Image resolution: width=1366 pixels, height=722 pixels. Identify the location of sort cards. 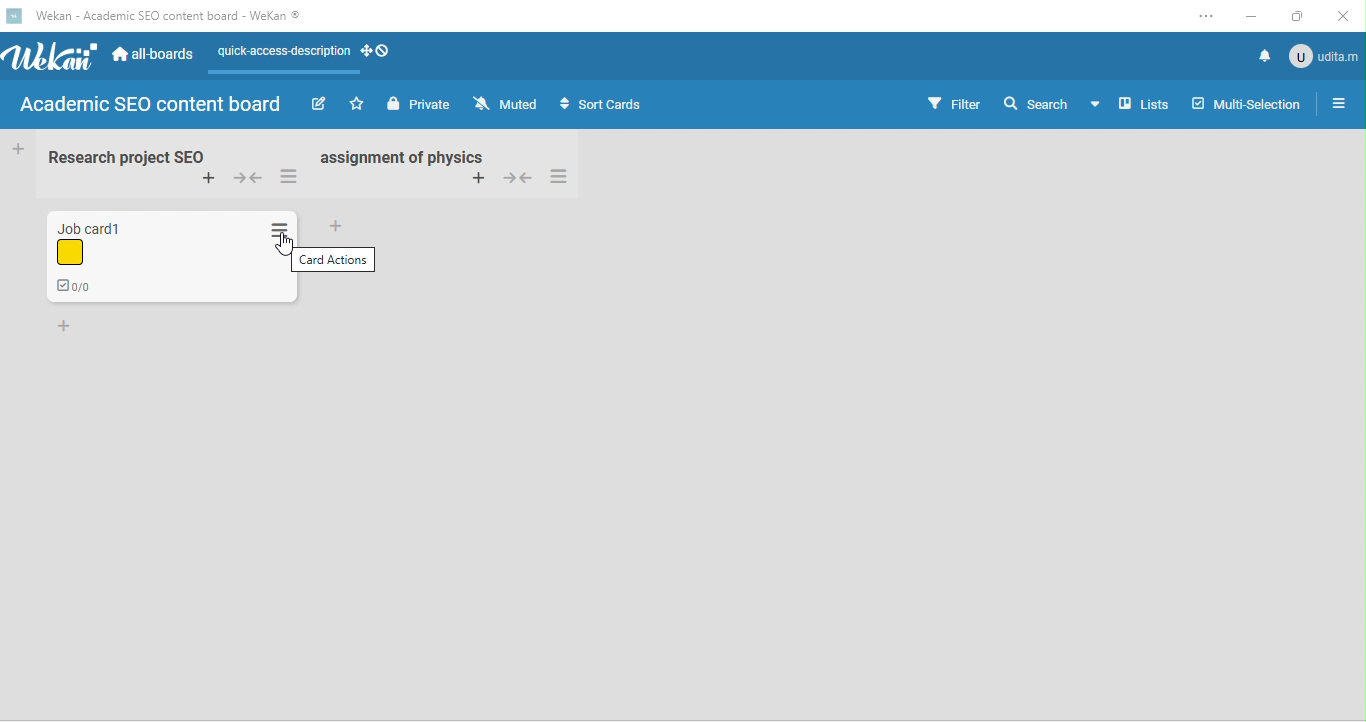
(628, 104).